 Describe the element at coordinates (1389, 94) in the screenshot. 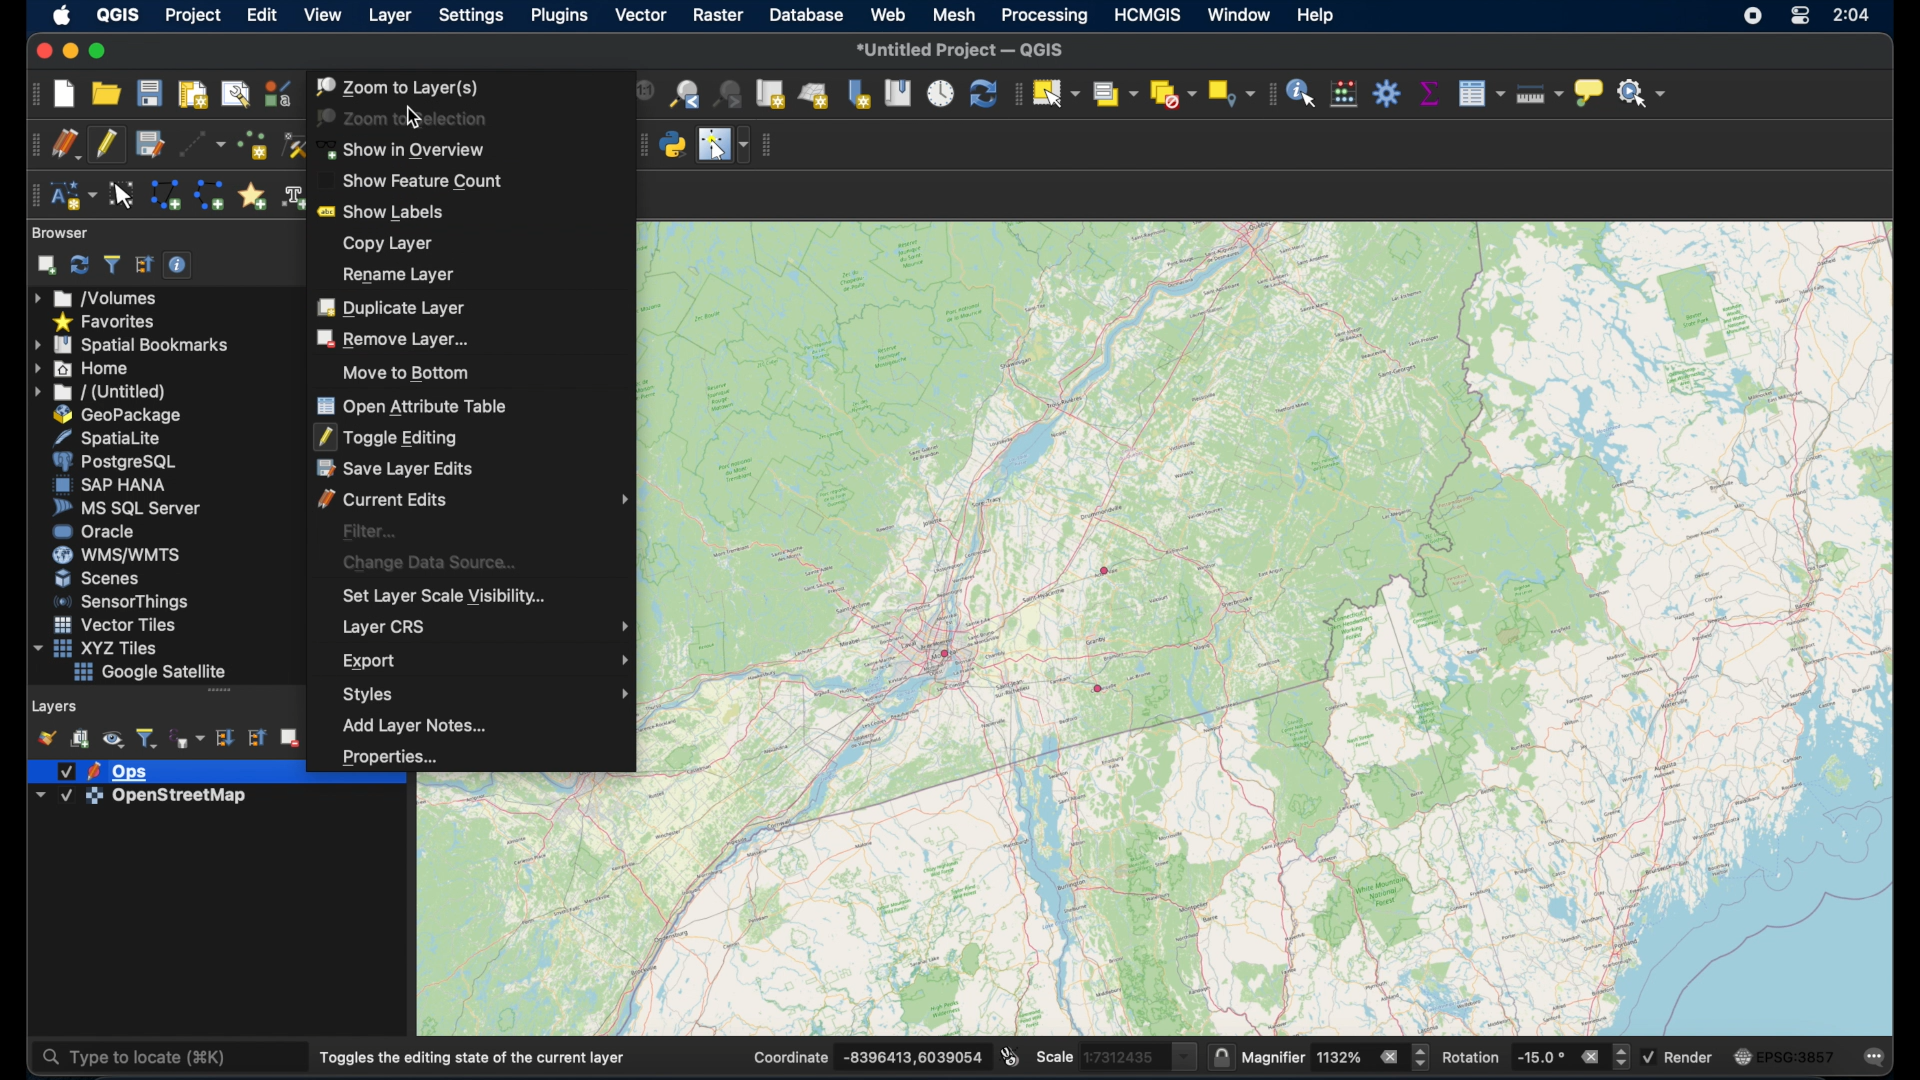

I see `toolbox` at that location.